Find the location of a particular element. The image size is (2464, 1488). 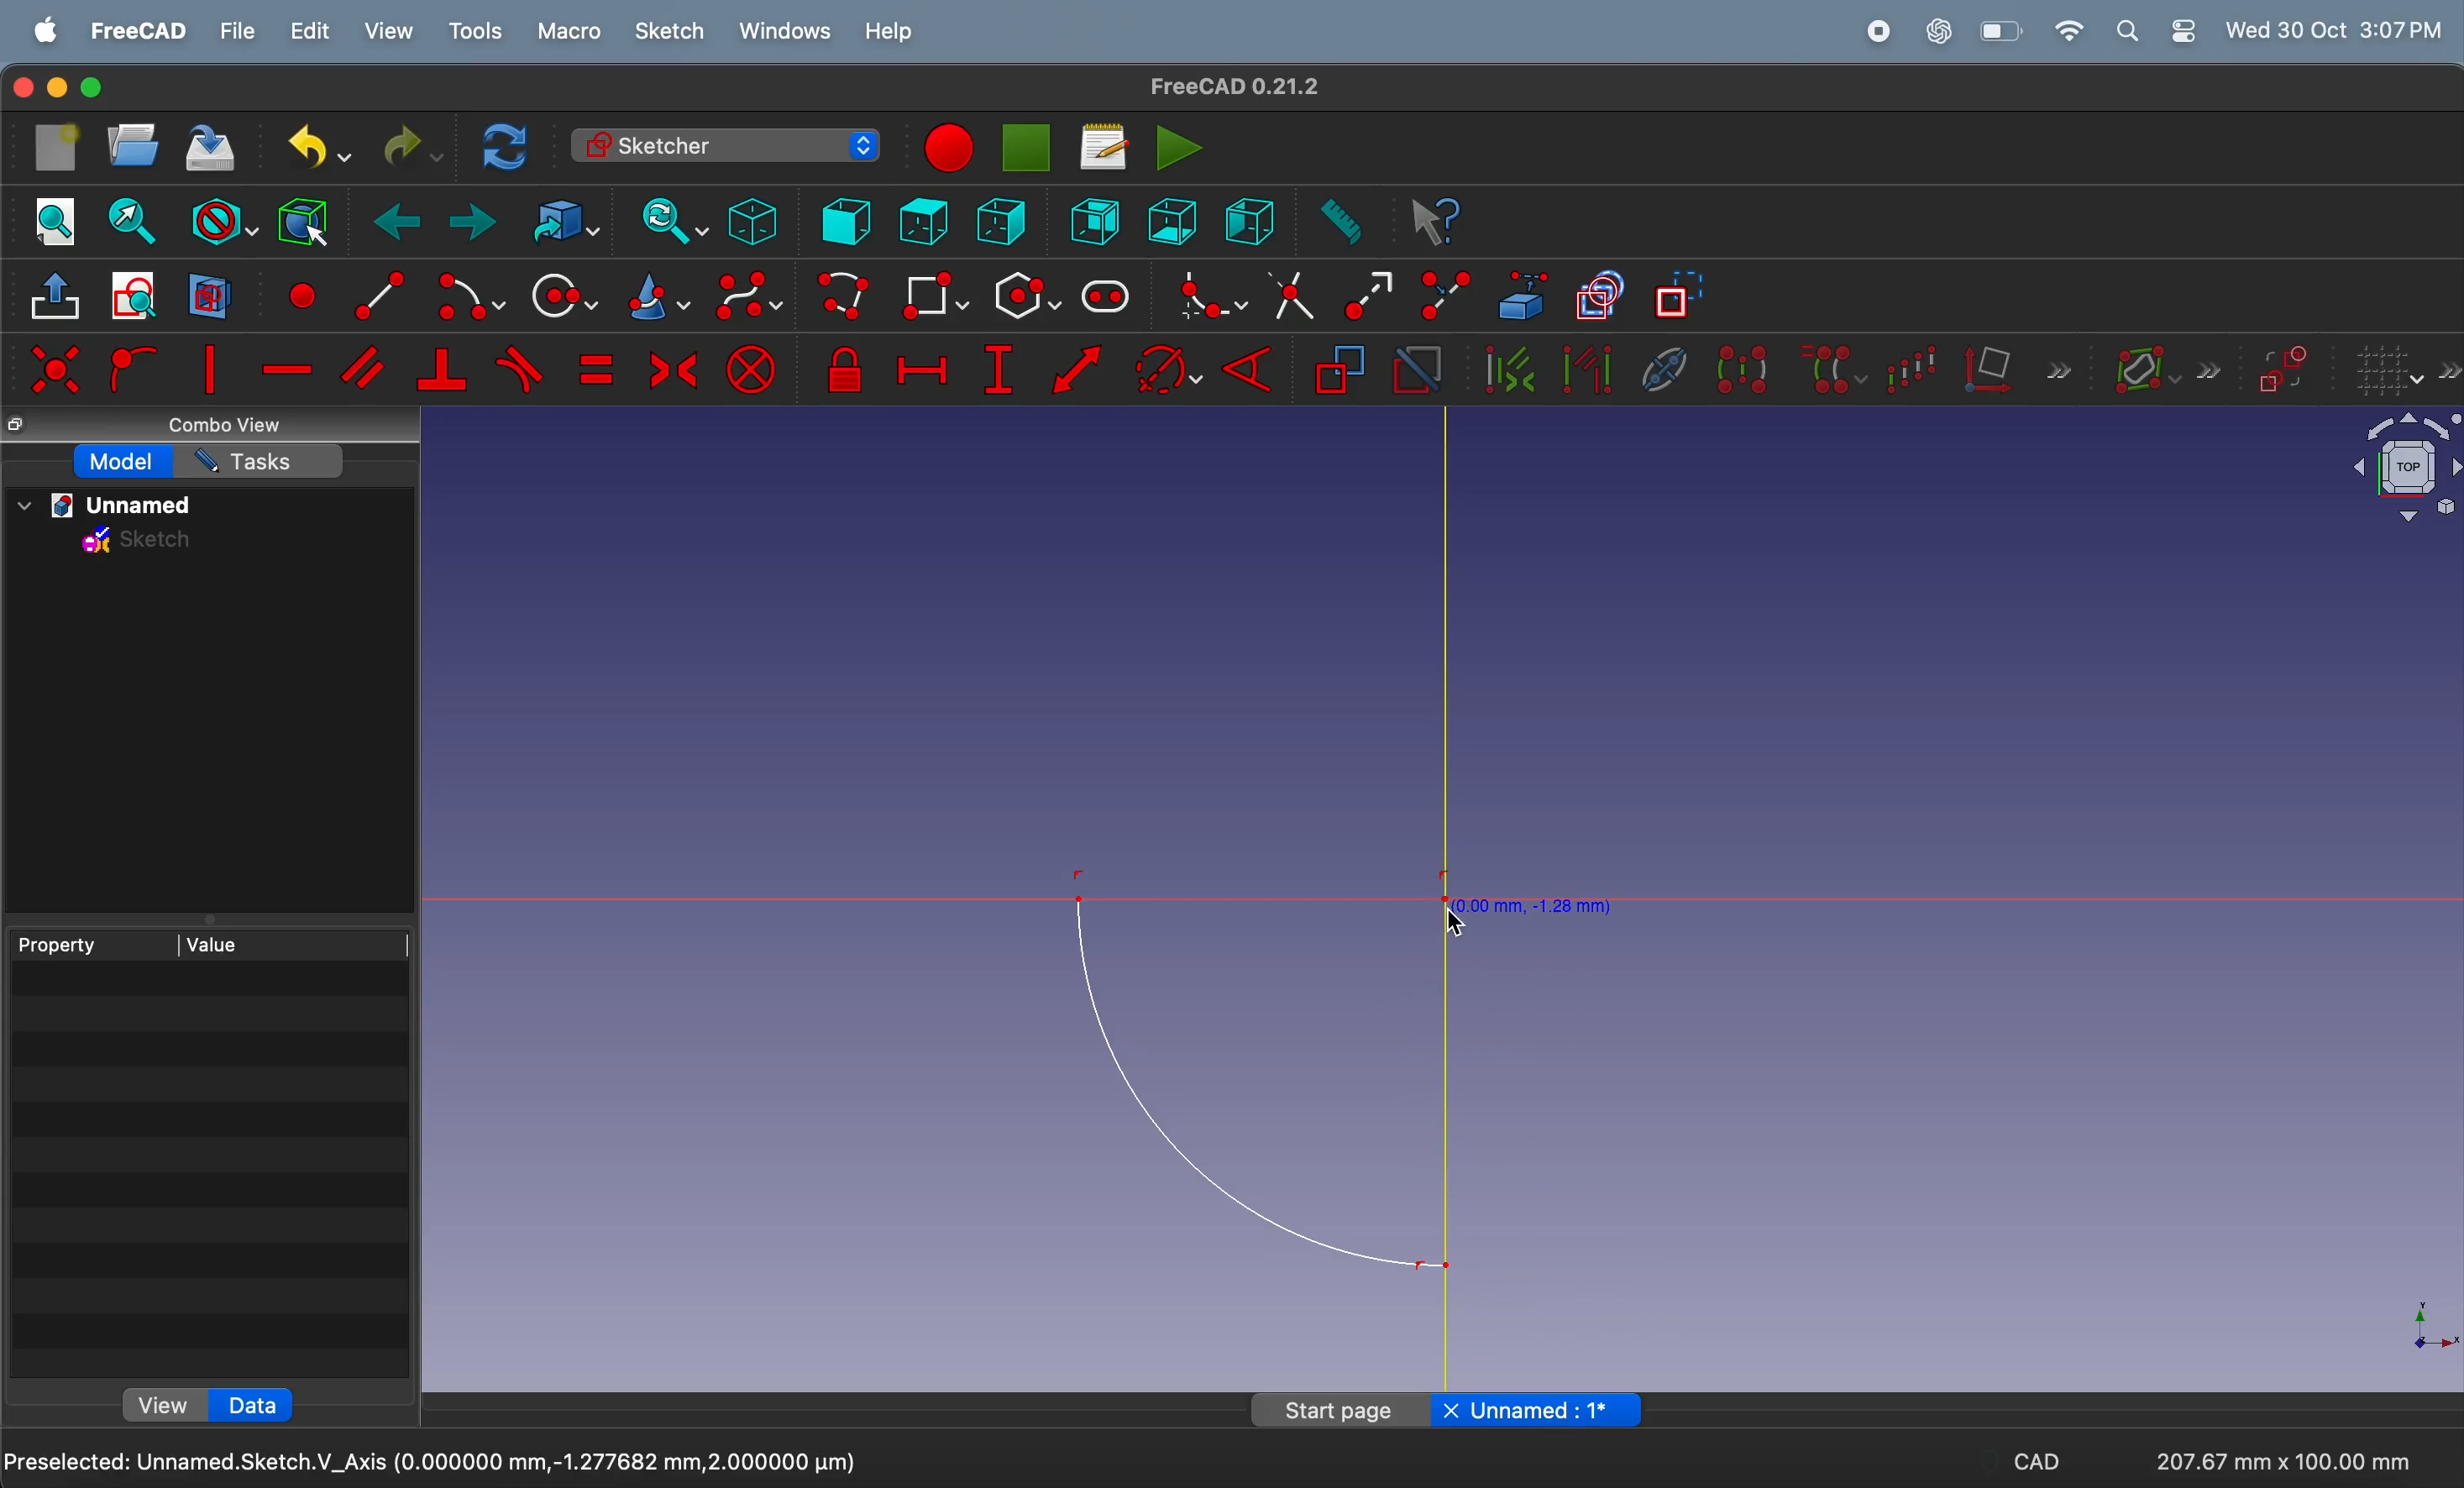

constrain perpendicular is located at coordinates (441, 371).